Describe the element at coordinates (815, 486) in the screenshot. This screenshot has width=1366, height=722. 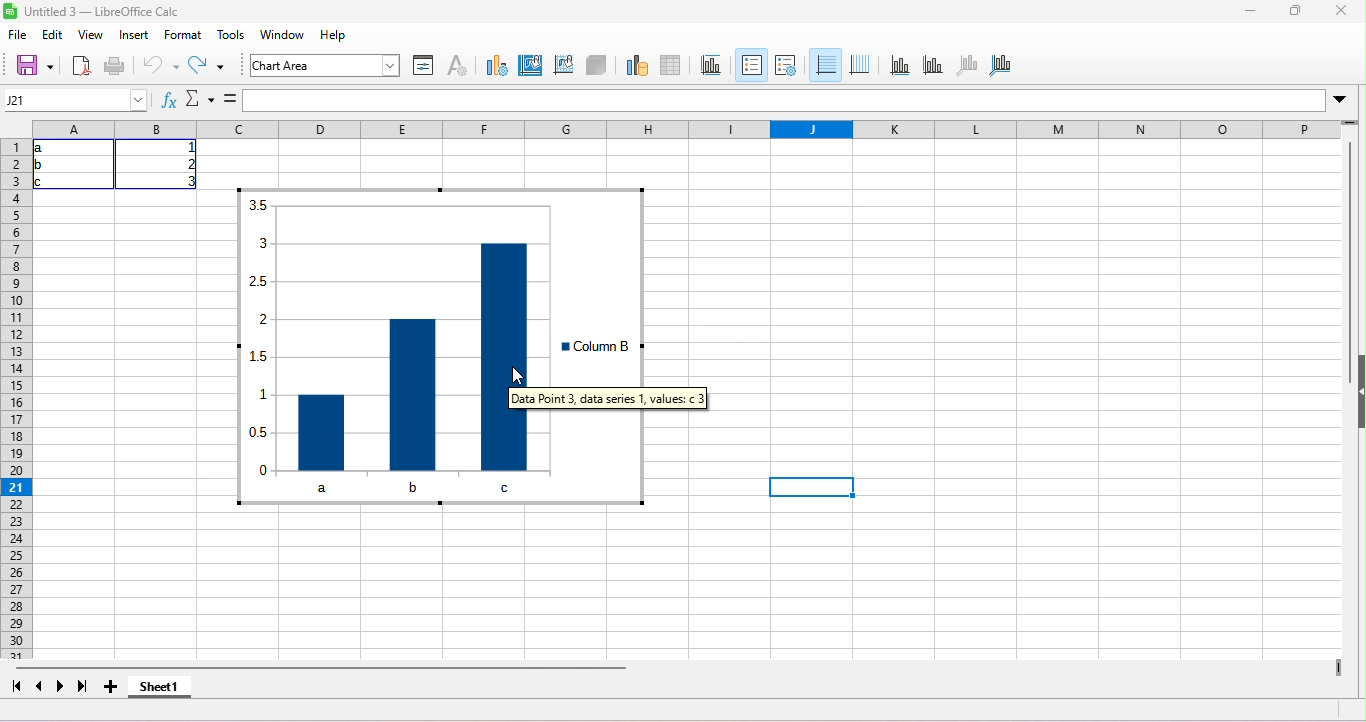
I see `selected cell` at that location.